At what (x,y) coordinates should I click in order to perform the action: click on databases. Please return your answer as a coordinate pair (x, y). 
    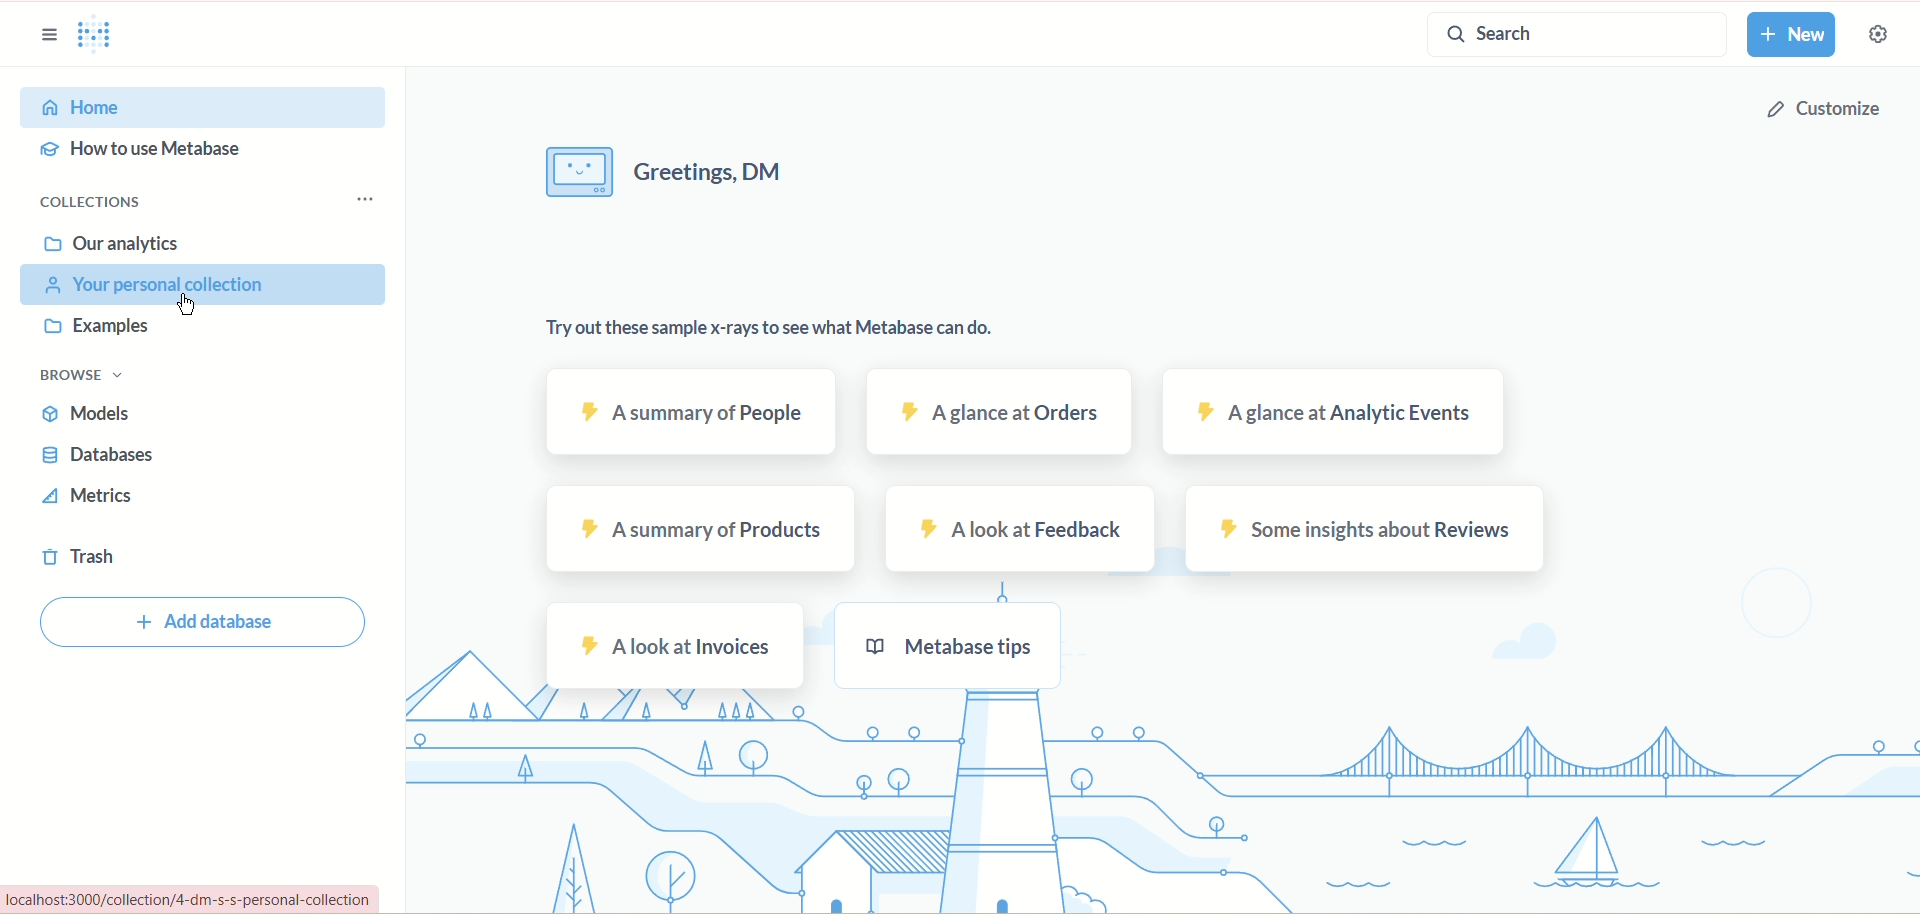
    Looking at the image, I should click on (105, 454).